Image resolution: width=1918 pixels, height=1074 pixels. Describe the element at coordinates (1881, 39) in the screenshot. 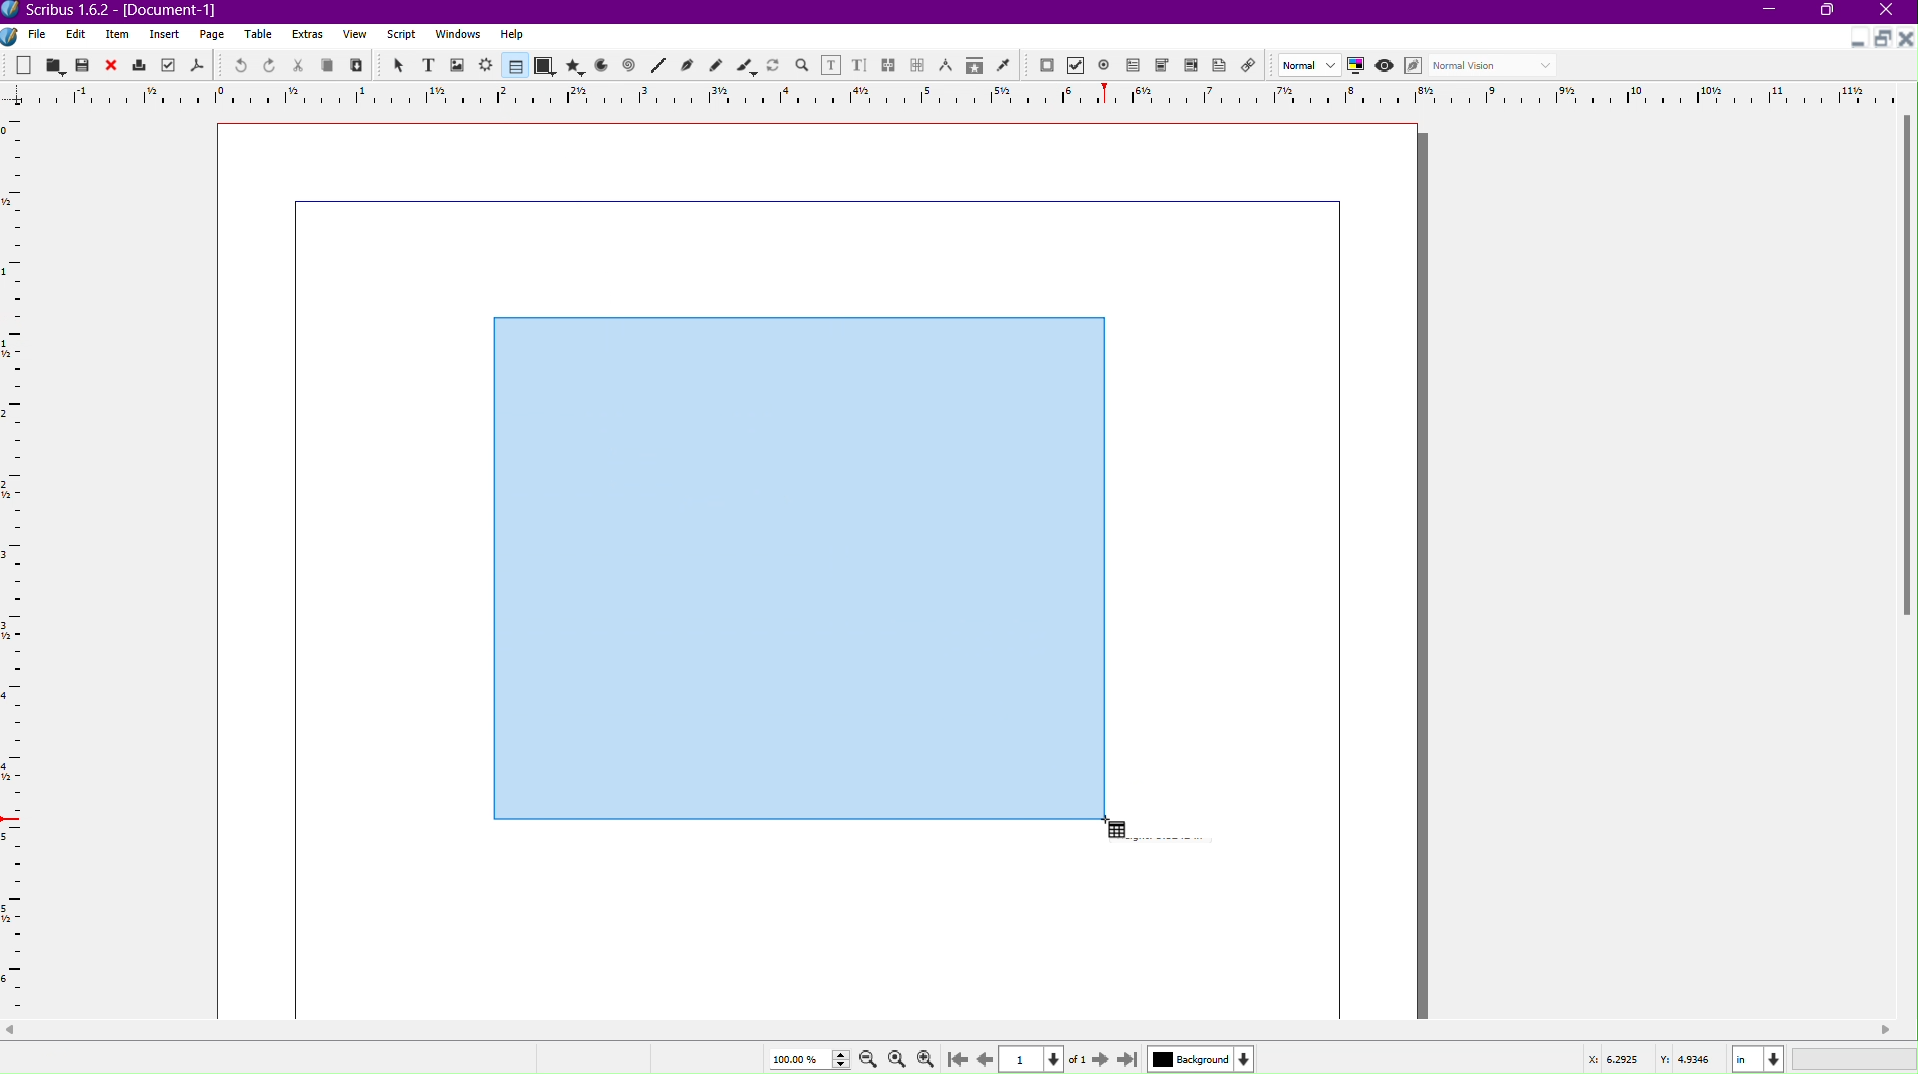

I see `Maximize` at that location.